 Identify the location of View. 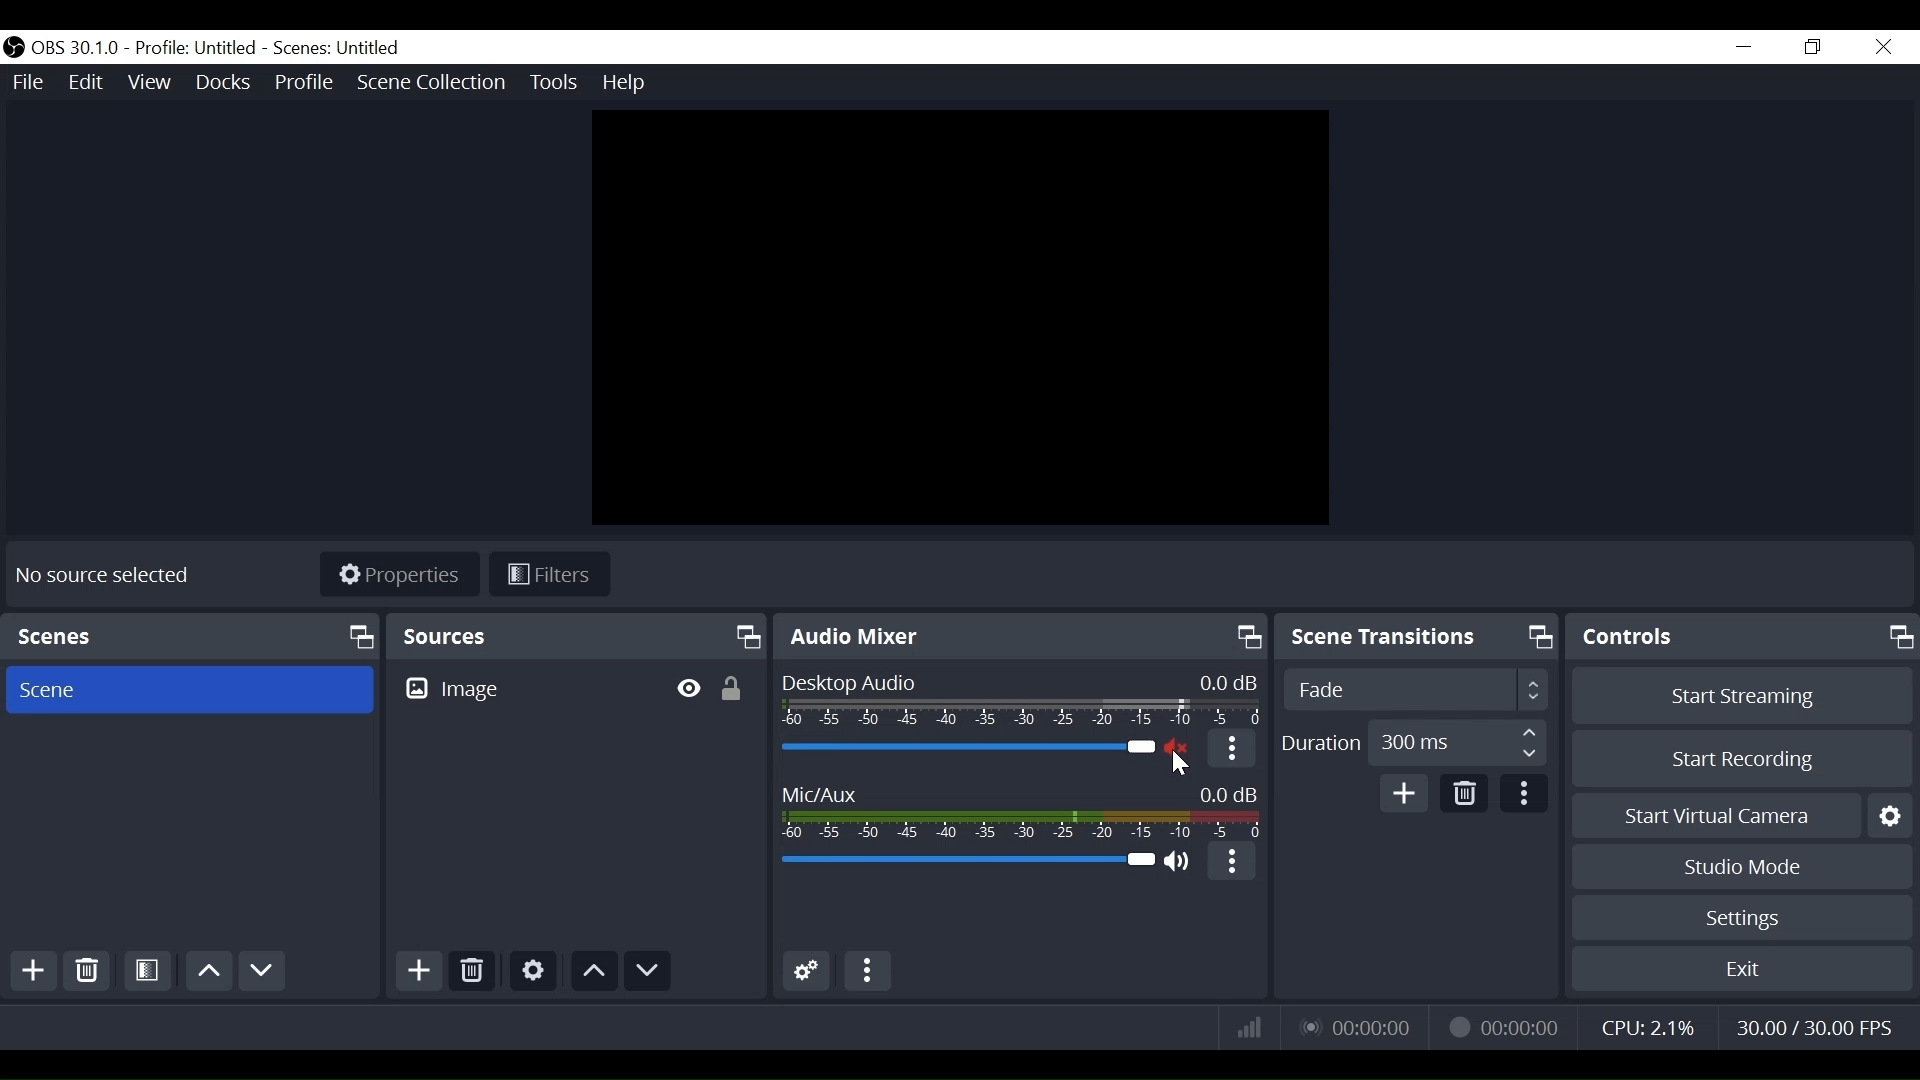
(153, 83).